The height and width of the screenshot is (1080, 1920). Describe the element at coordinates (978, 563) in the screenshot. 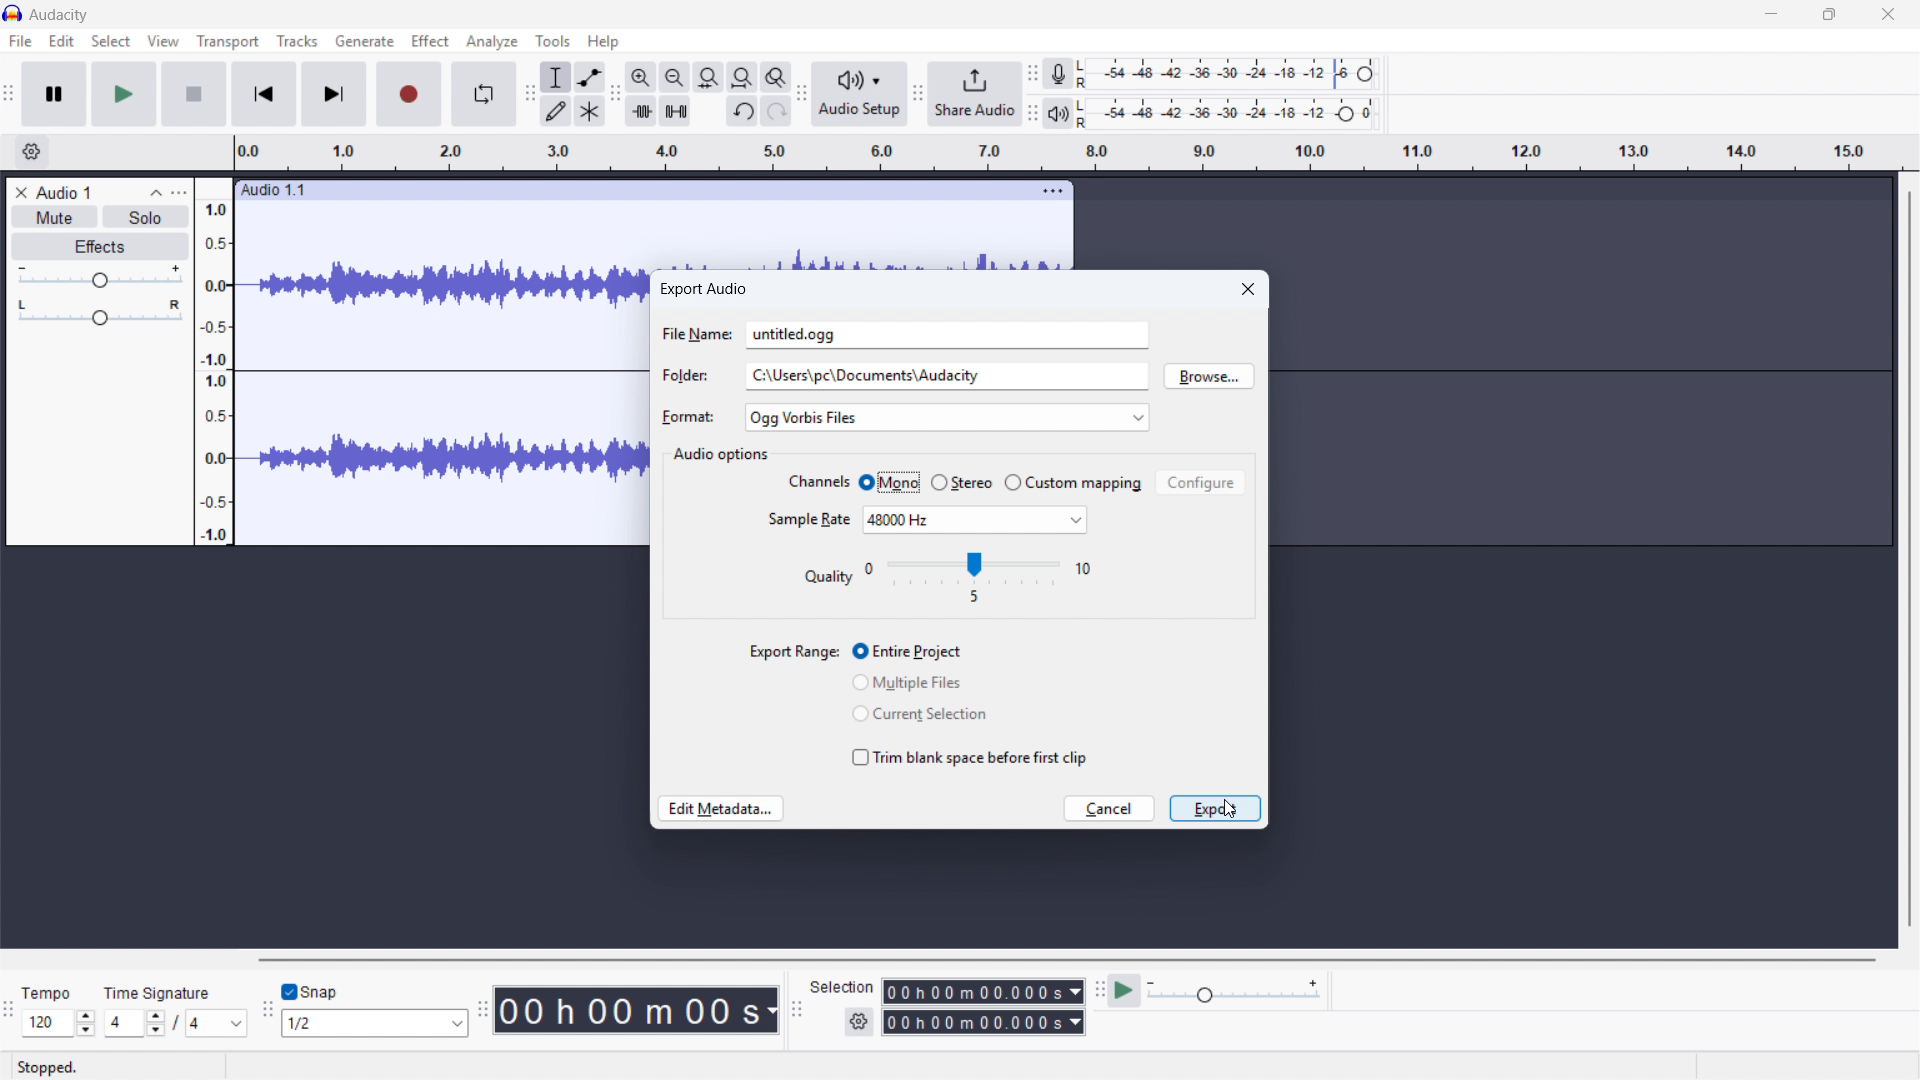

I see `Set encoding ` at that location.